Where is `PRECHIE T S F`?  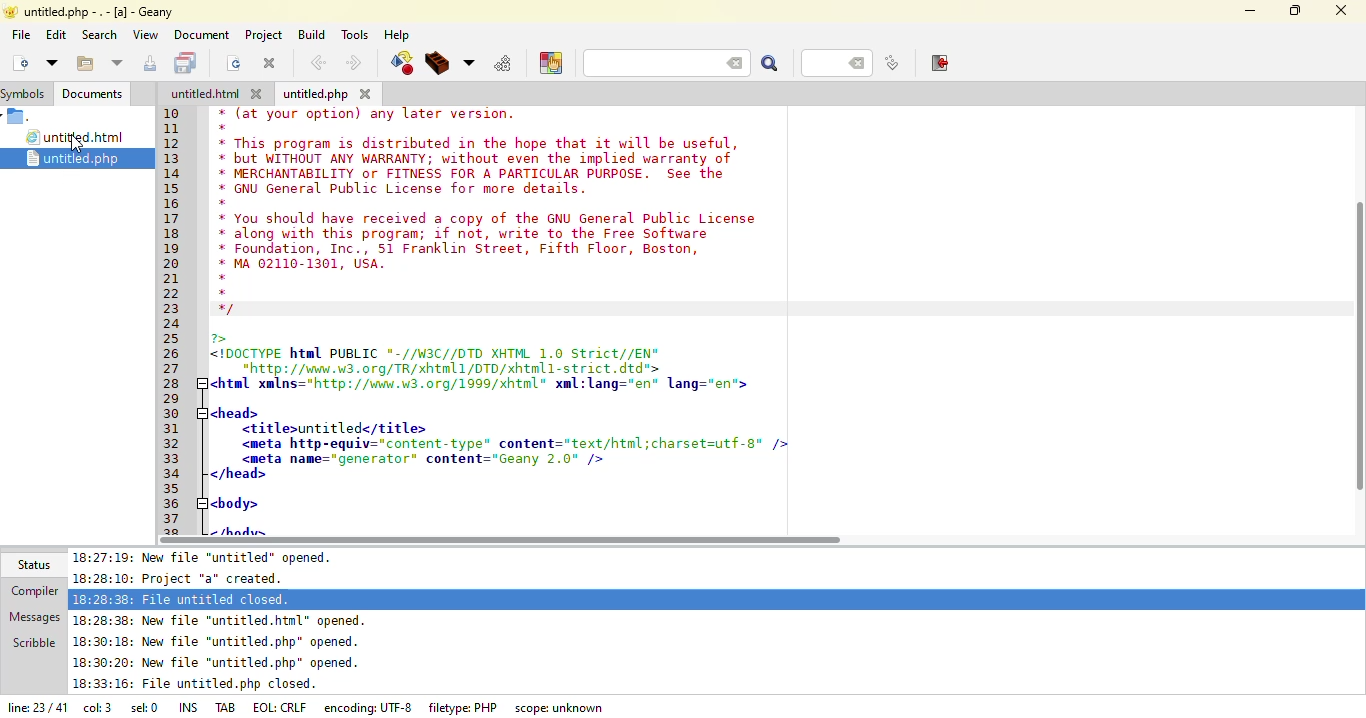
PRECHIE T S F is located at coordinates (100, 10).